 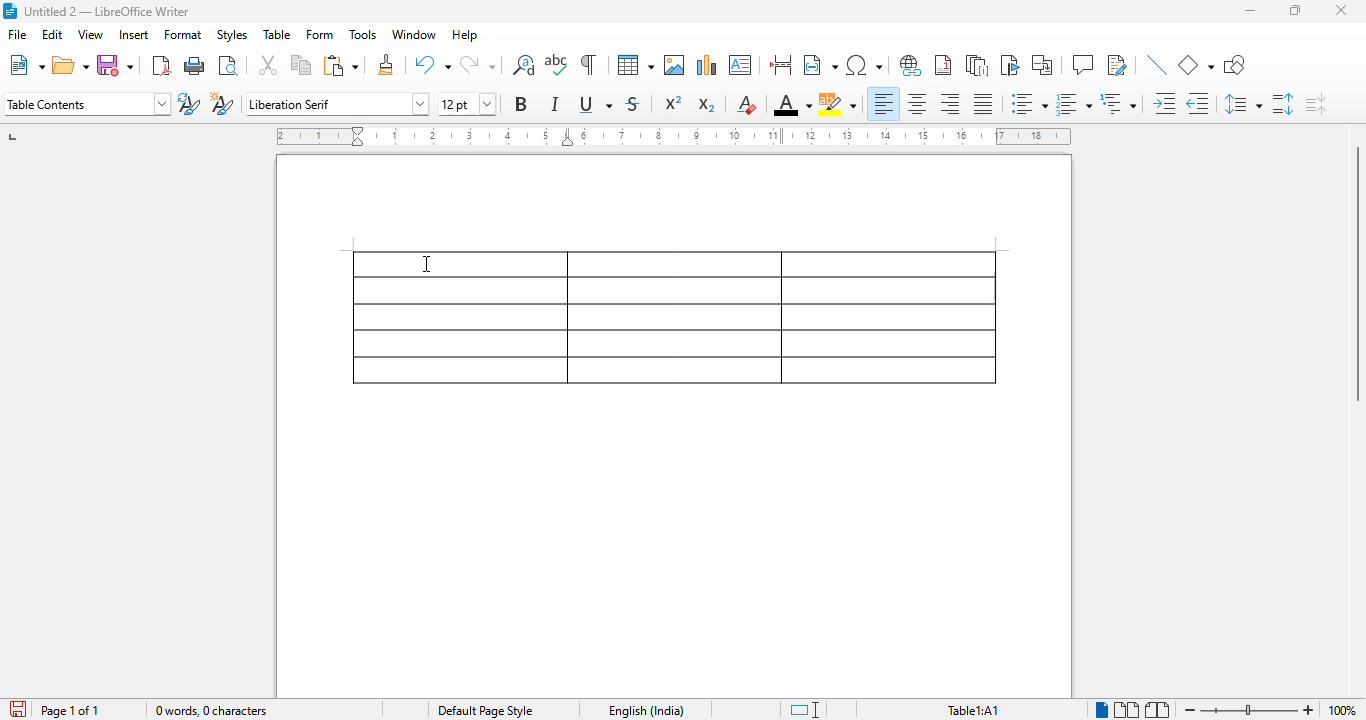 I want to click on new, so click(x=27, y=65).